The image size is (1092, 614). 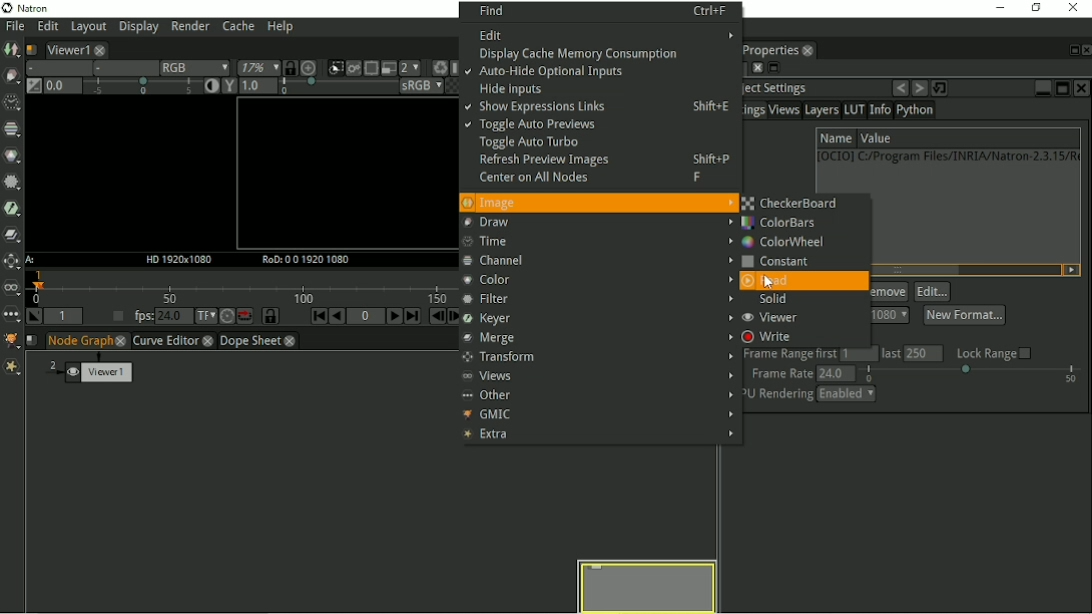 I want to click on Close, so click(x=1083, y=88).